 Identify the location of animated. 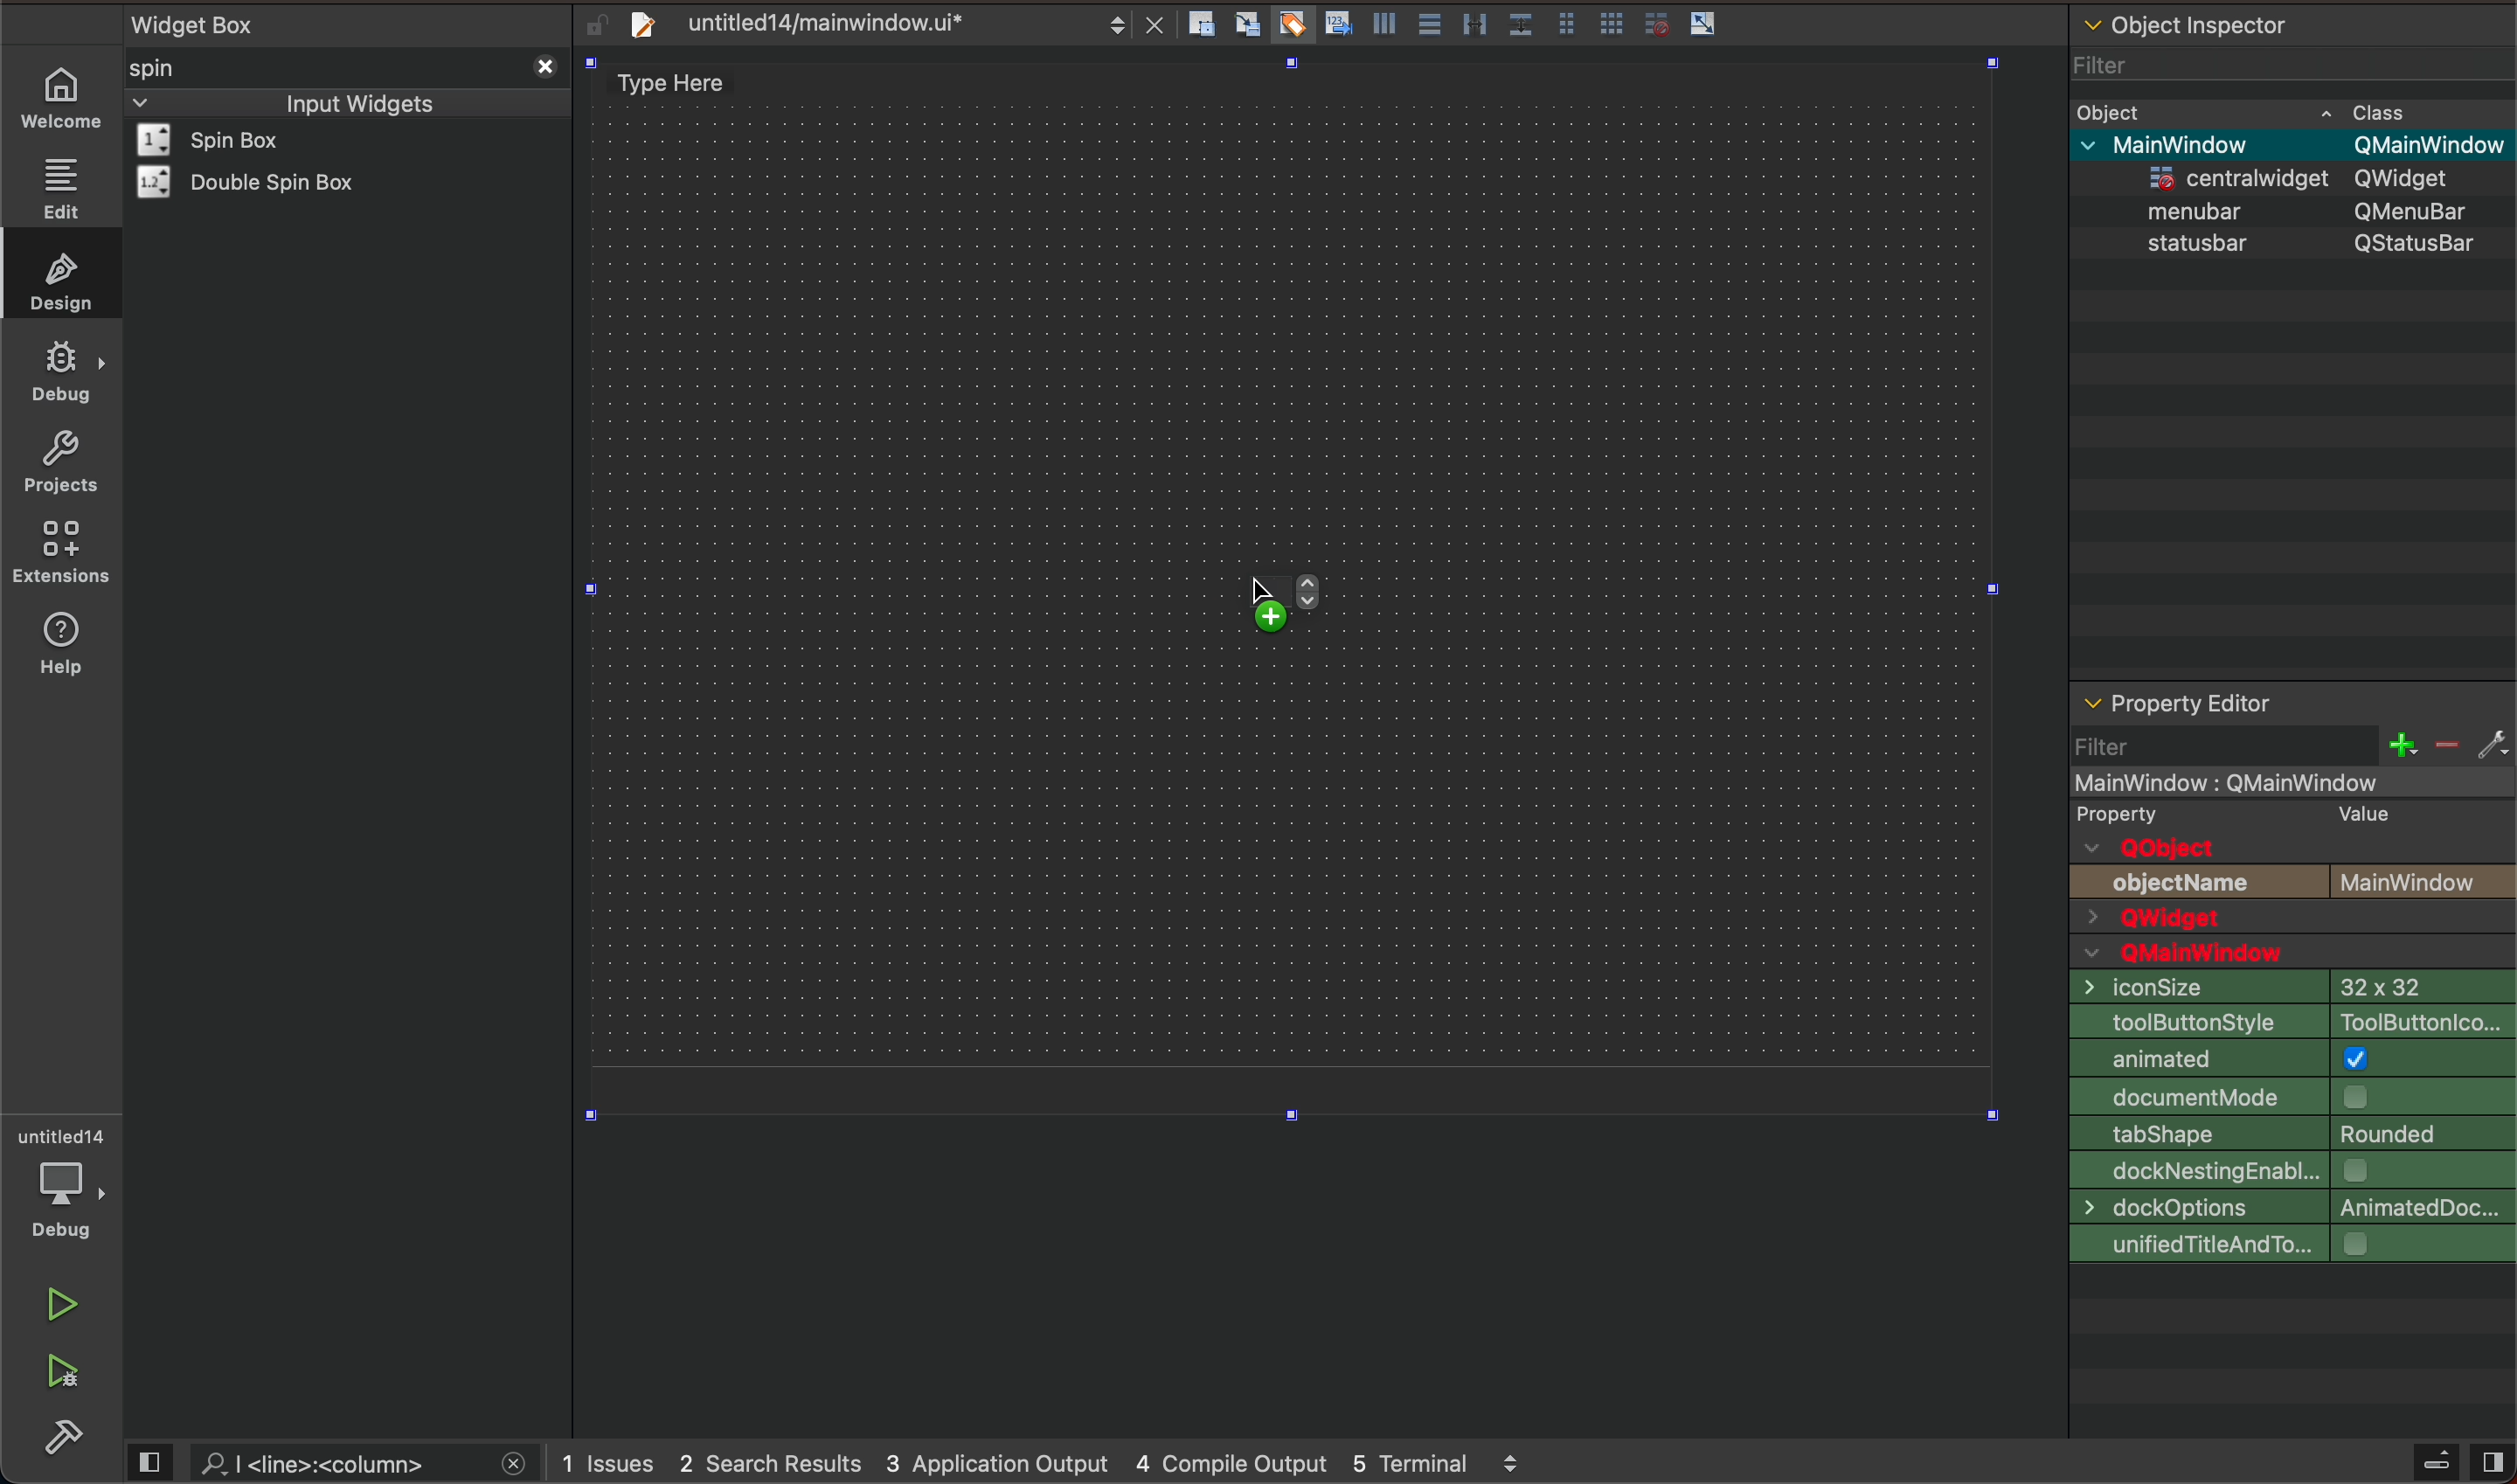
(2293, 1059).